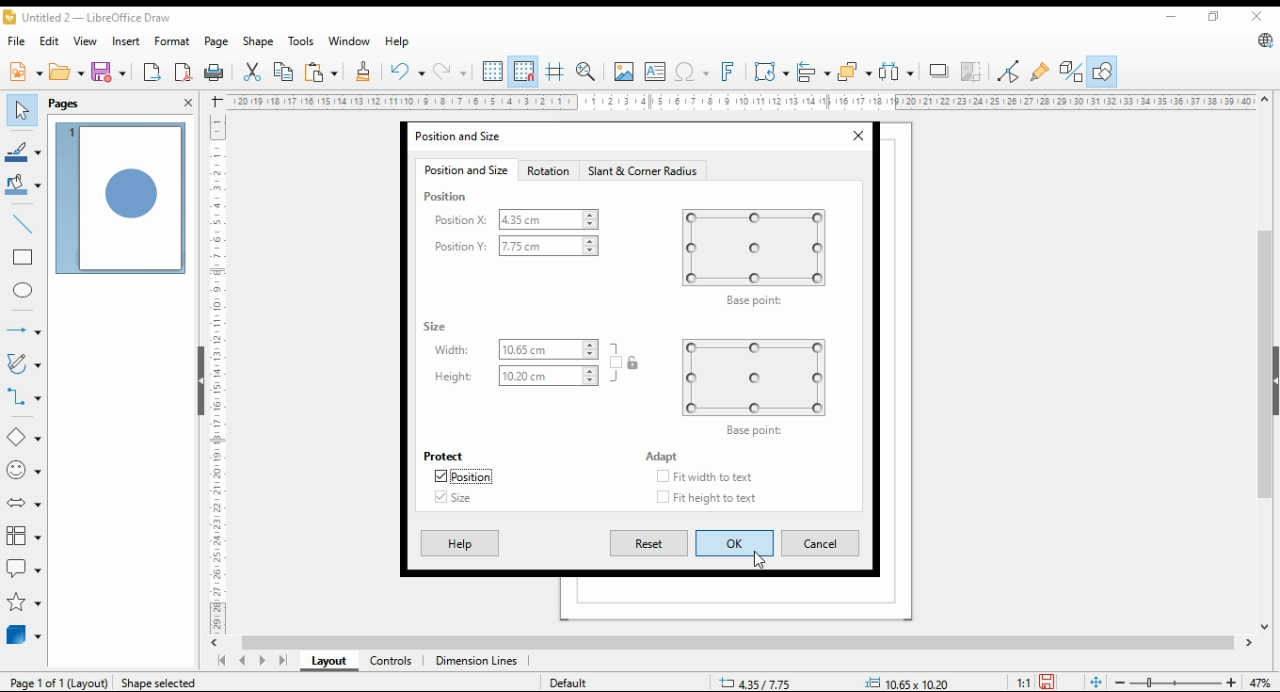 This screenshot has width=1280, height=692. What do you see at coordinates (524, 72) in the screenshot?
I see `snap to grids` at bounding box center [524, 72].